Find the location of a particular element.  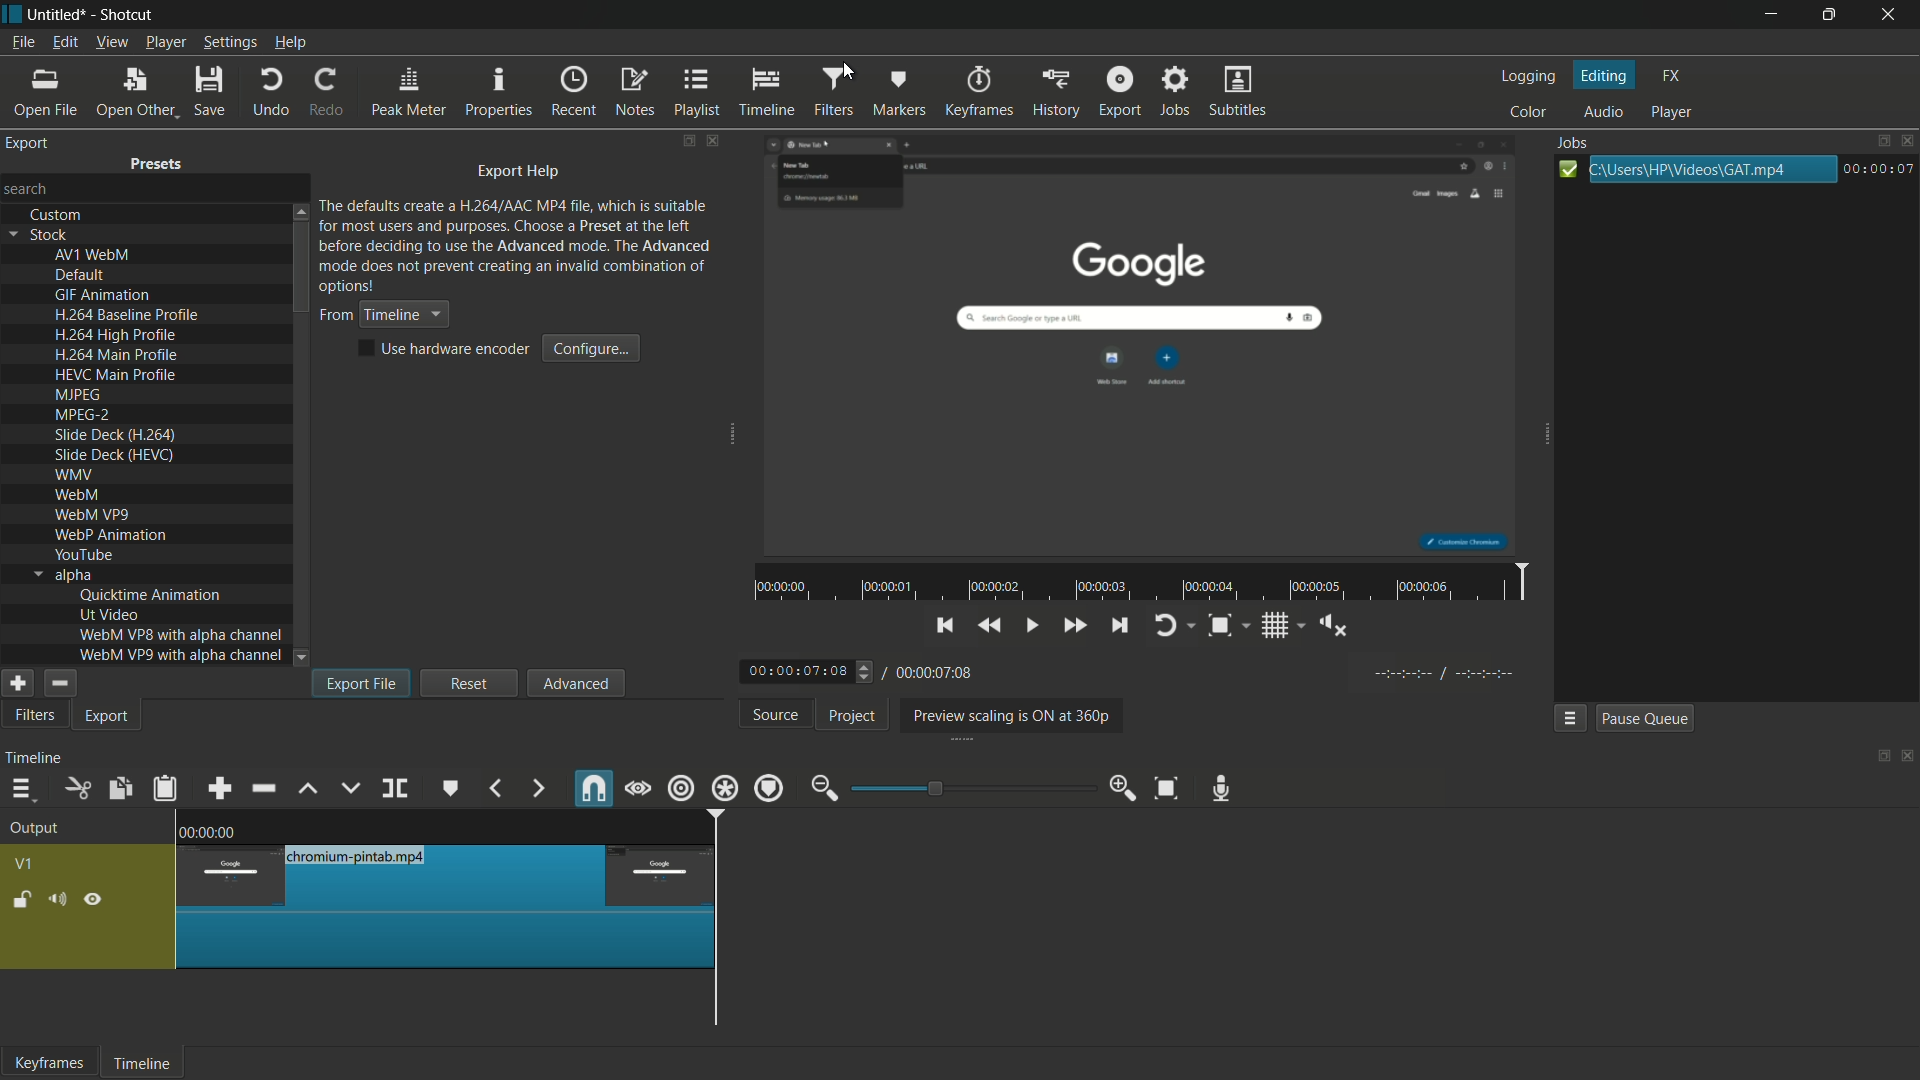

Slide Deck (H.264) is located at coordinates (117, 434).